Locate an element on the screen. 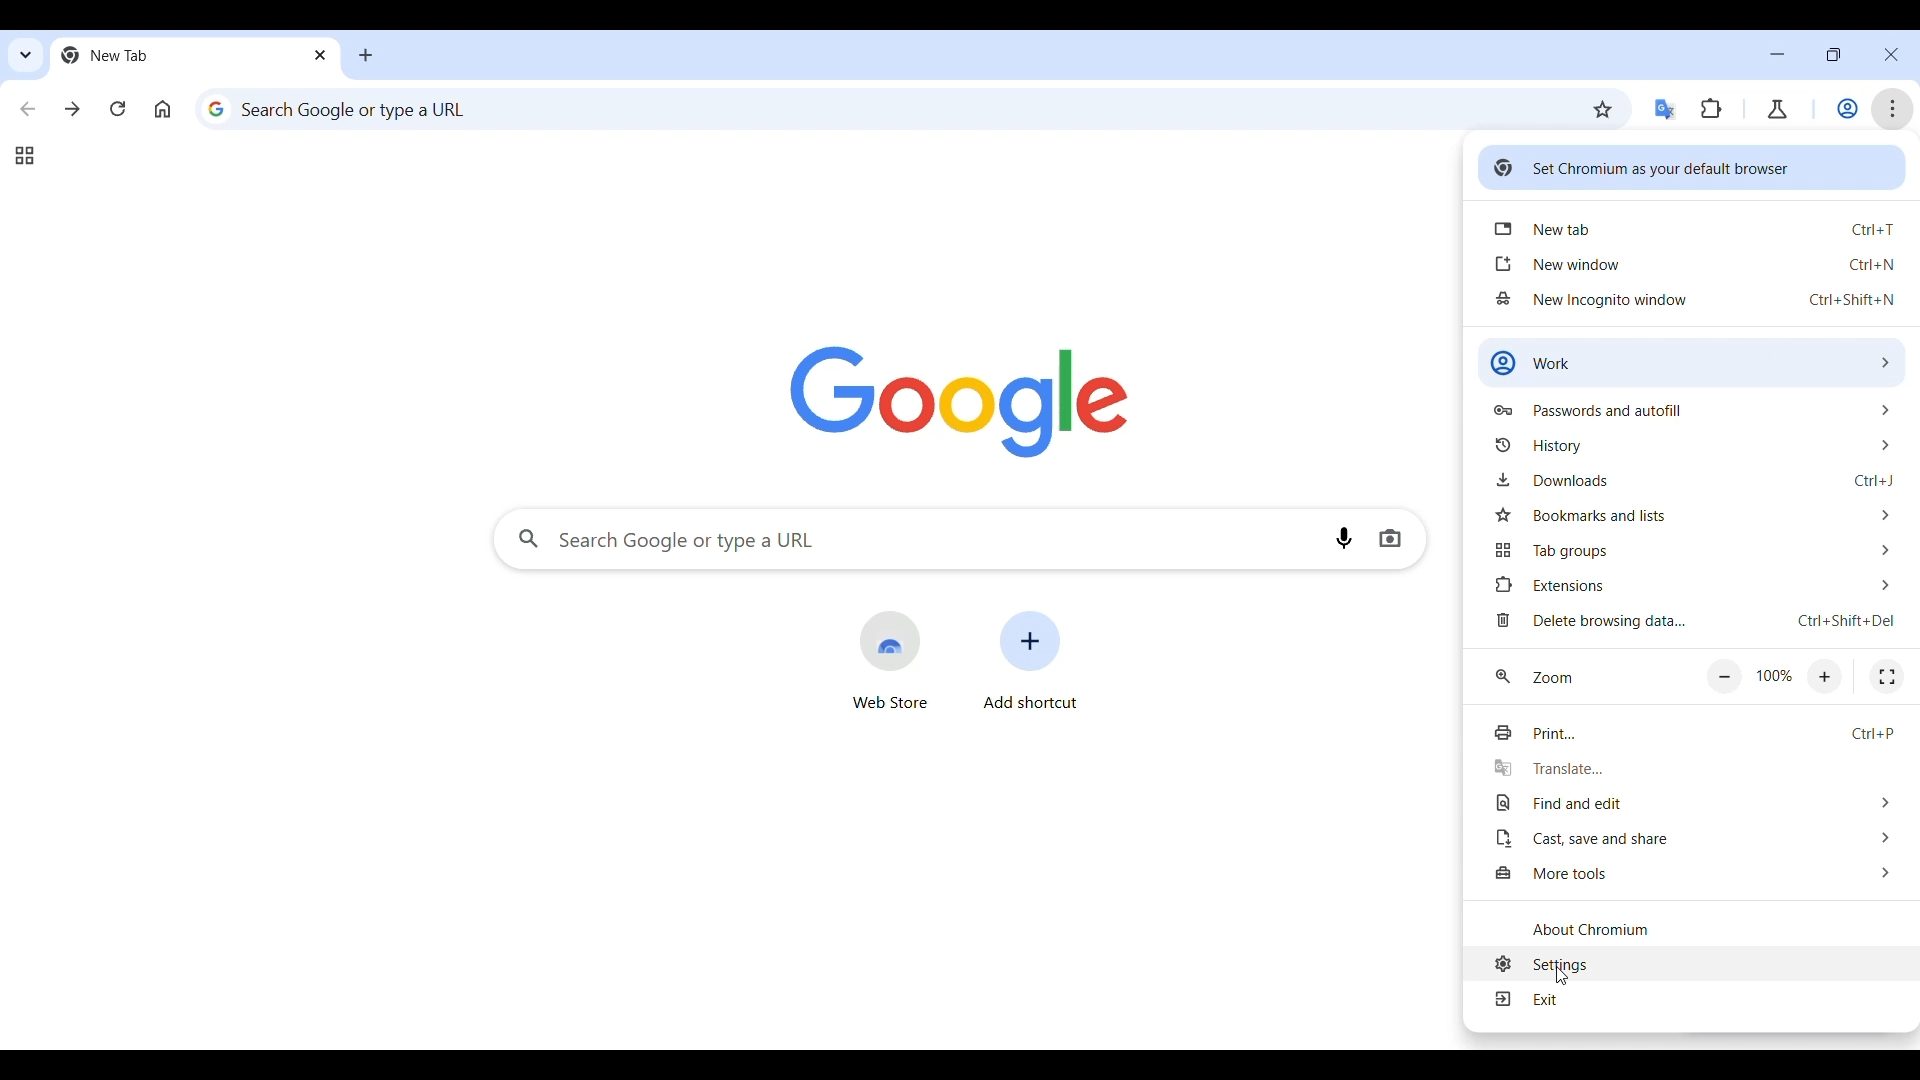 The height and width of the screenshot is (1080, 1920). Close tab is located at coordinates (322, 54).